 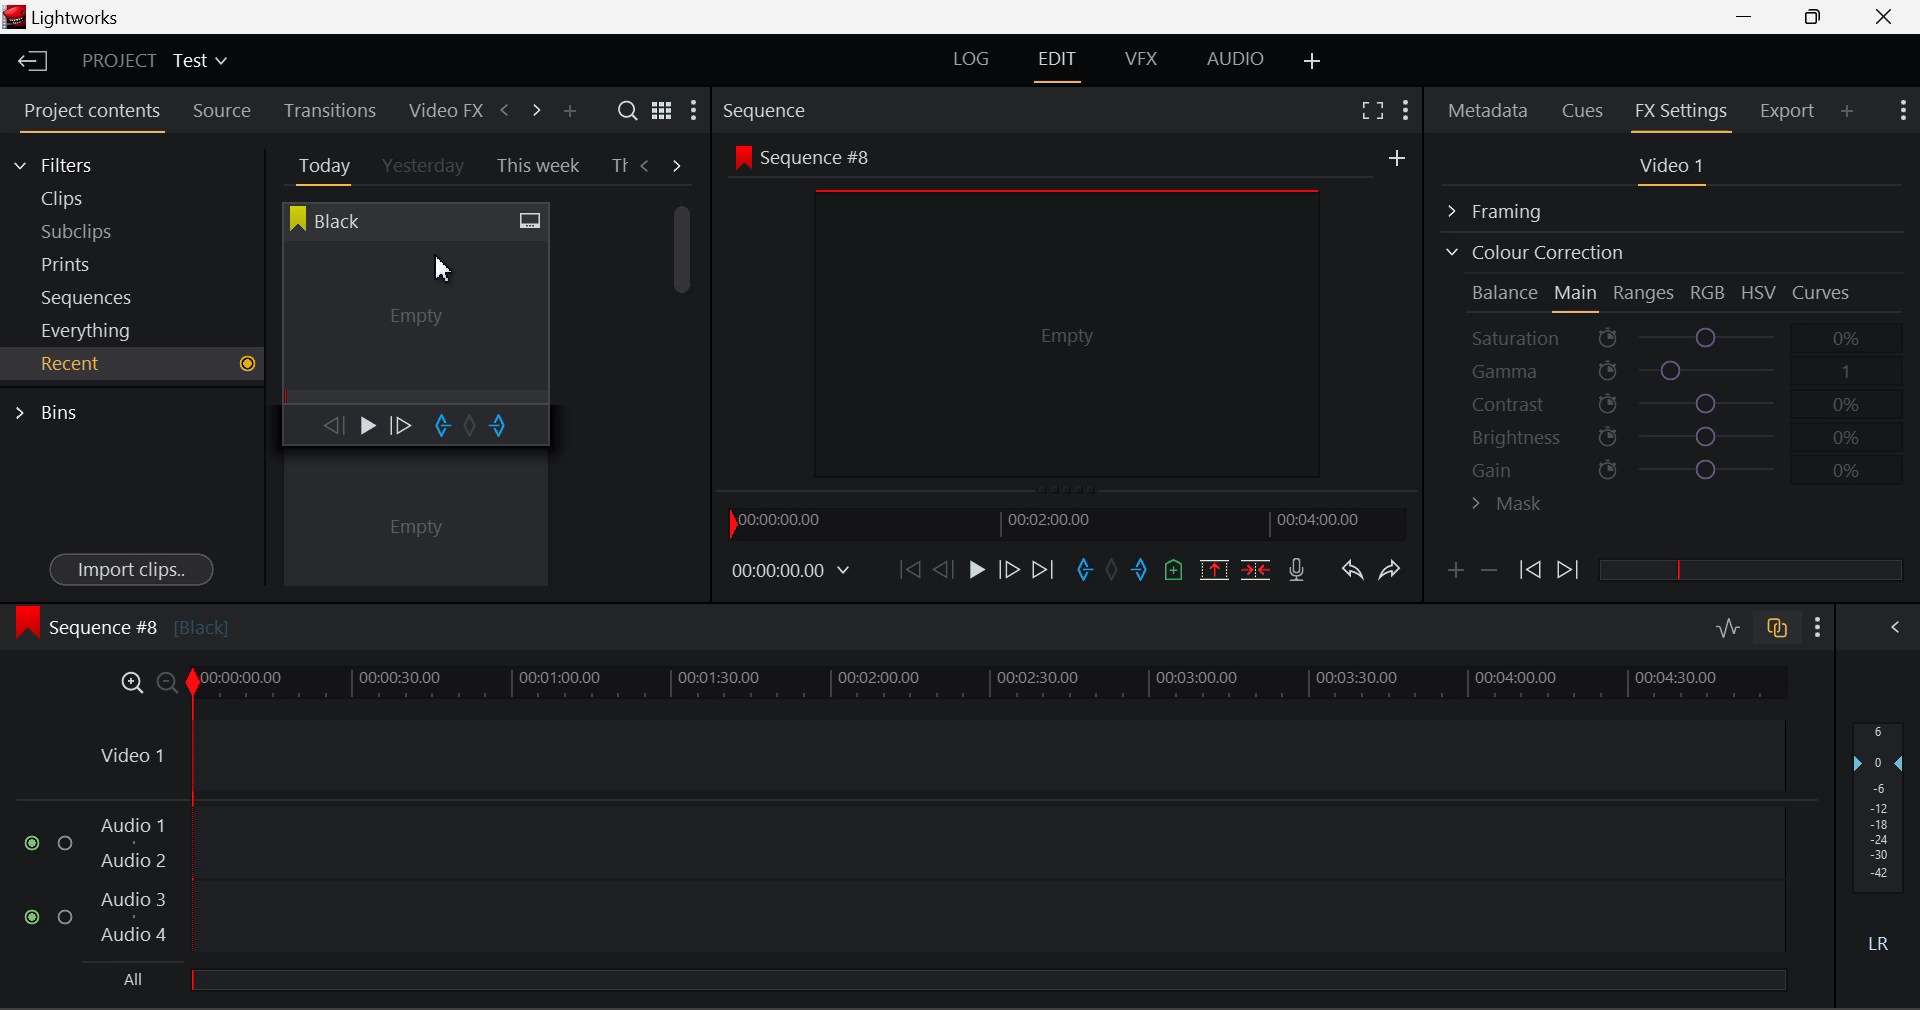 I want to click on Clips, so click(x=98, y=198).